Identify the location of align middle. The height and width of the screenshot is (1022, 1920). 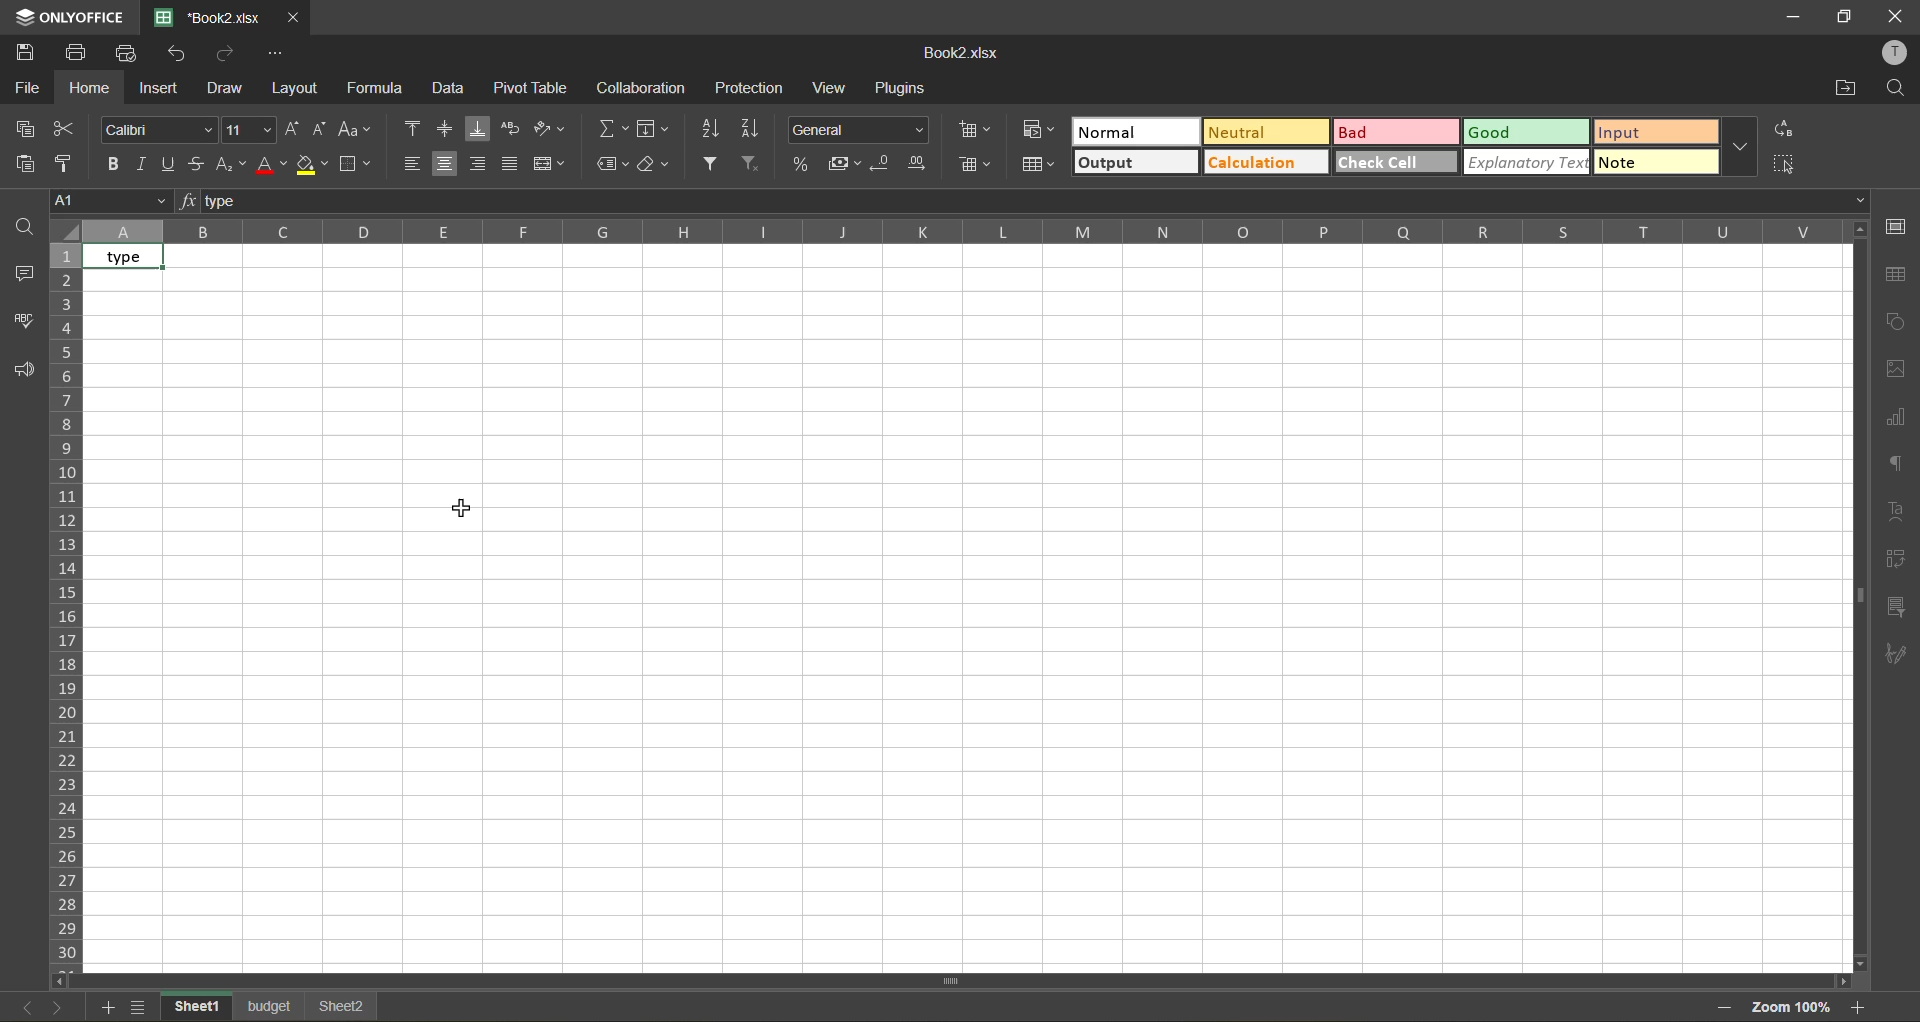
(447, 128).